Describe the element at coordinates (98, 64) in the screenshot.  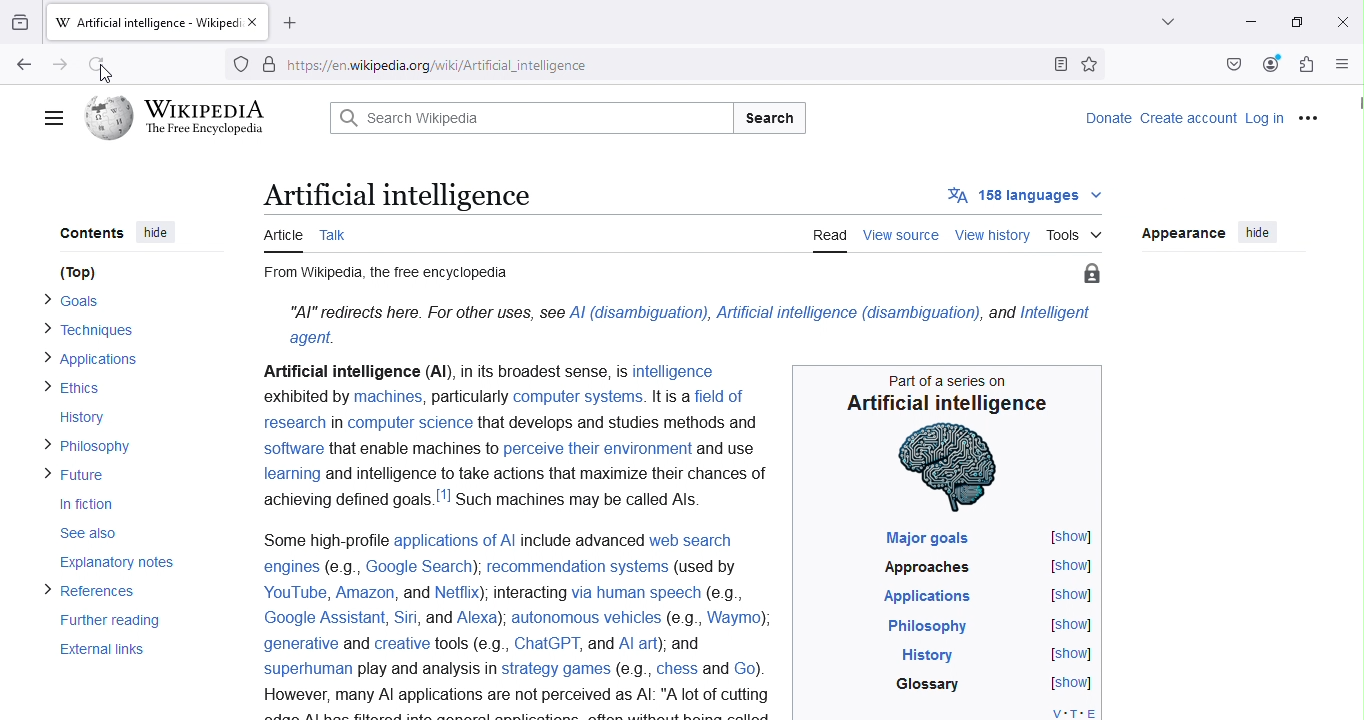
I see `Refresh` at that location.